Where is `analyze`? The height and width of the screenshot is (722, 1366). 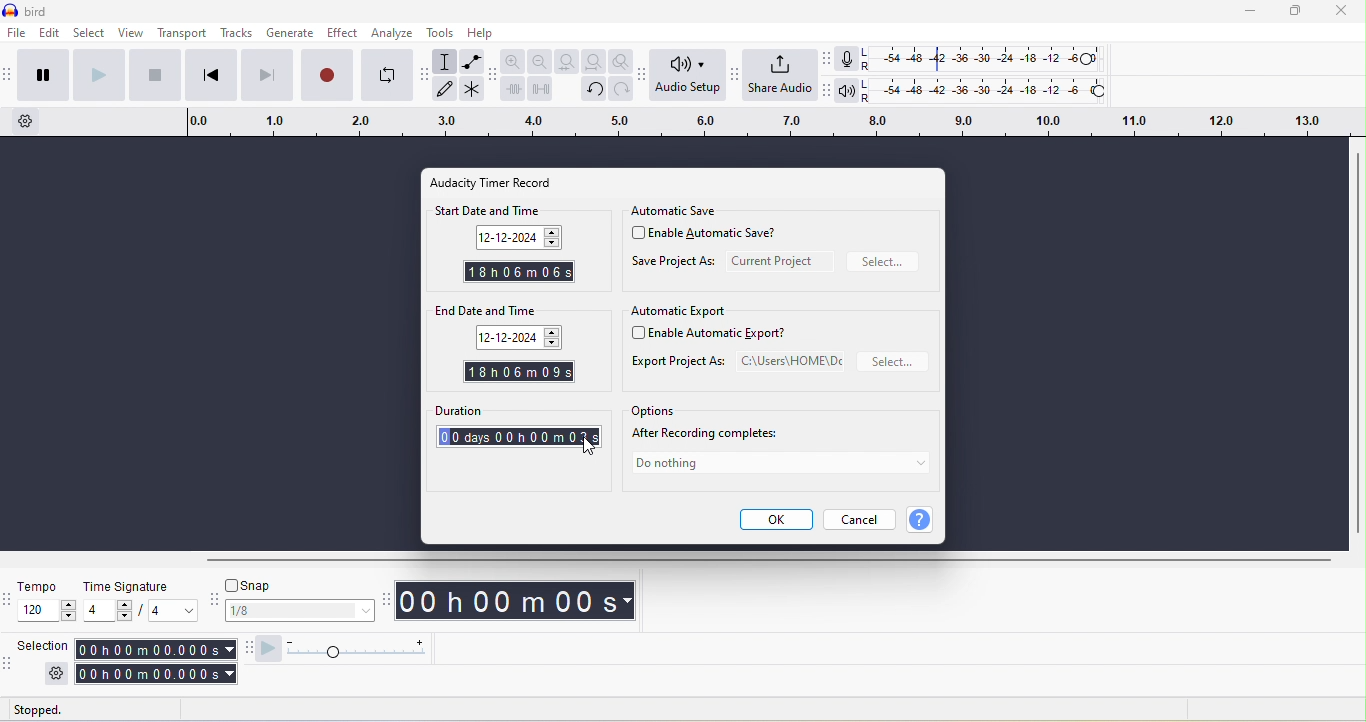 analyze is located at coordinates (392, 33).